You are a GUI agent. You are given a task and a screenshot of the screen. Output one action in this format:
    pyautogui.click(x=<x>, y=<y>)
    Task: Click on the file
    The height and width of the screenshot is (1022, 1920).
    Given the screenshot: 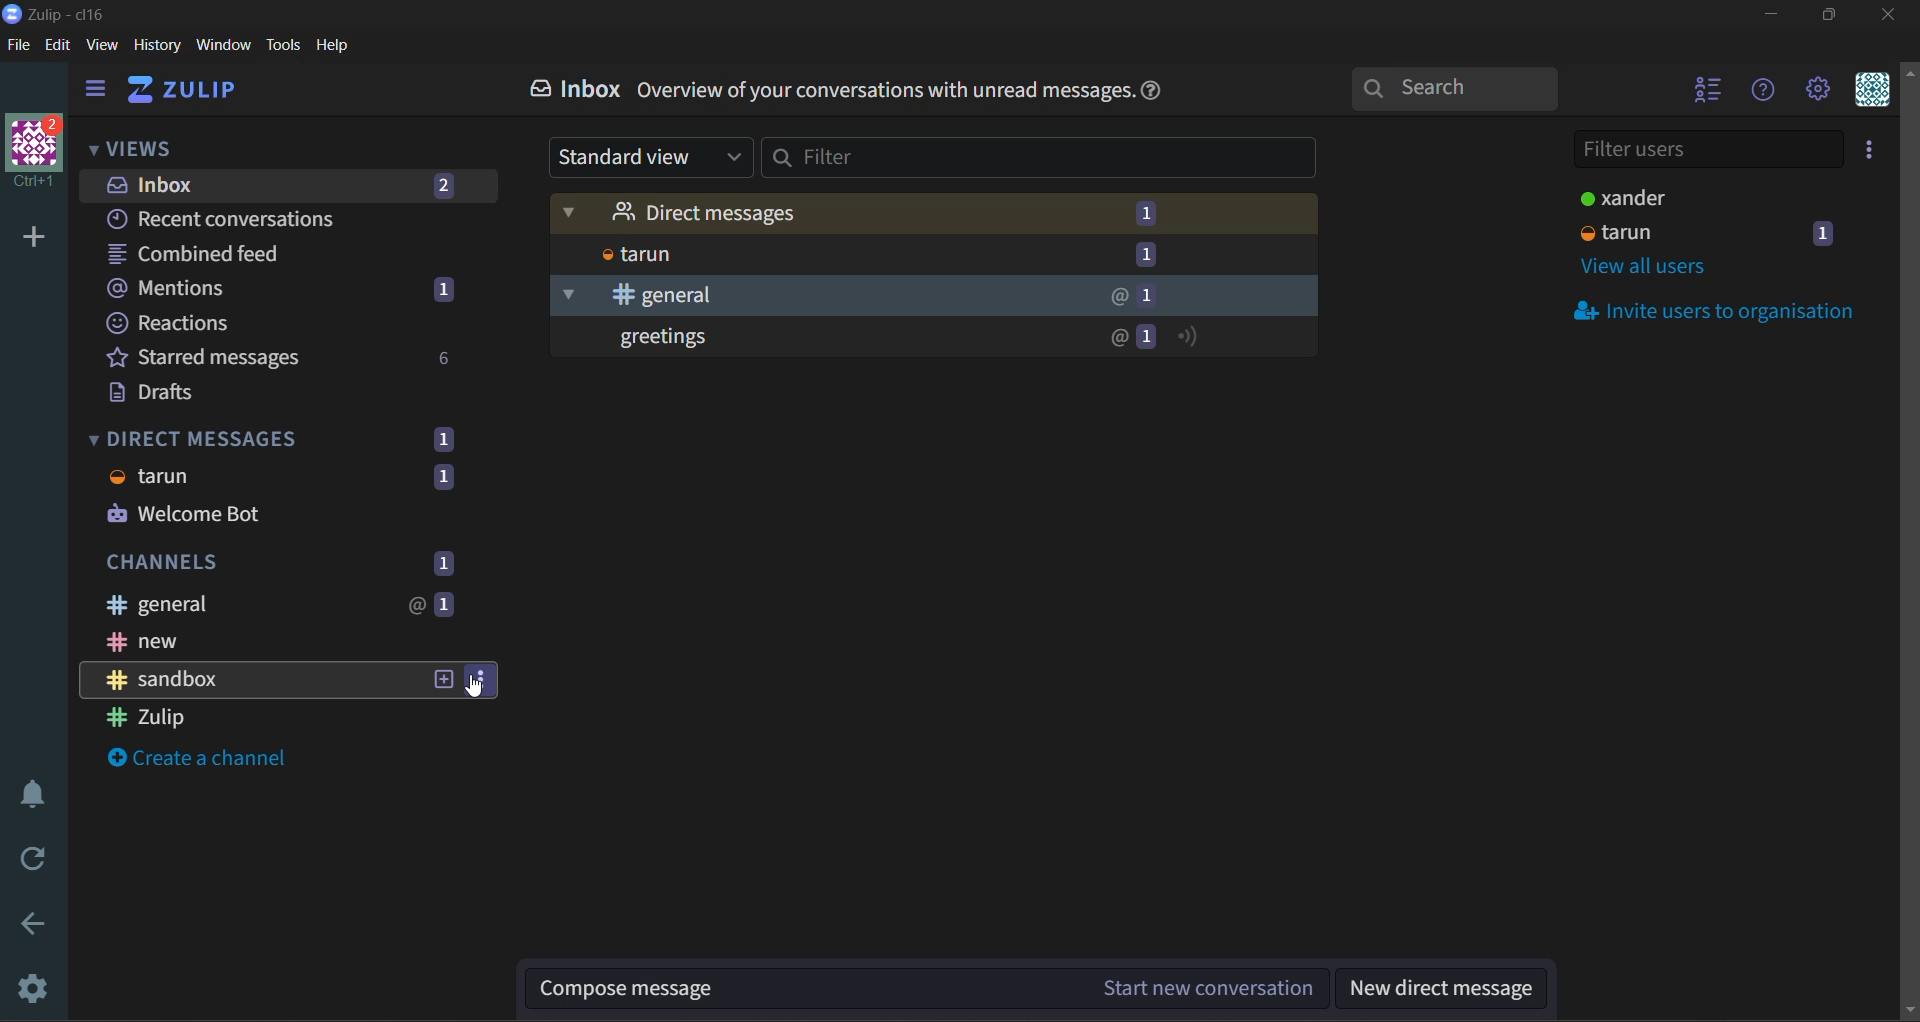 What is the action you would take?
    pyautogui.click(x=19, y=46)
    